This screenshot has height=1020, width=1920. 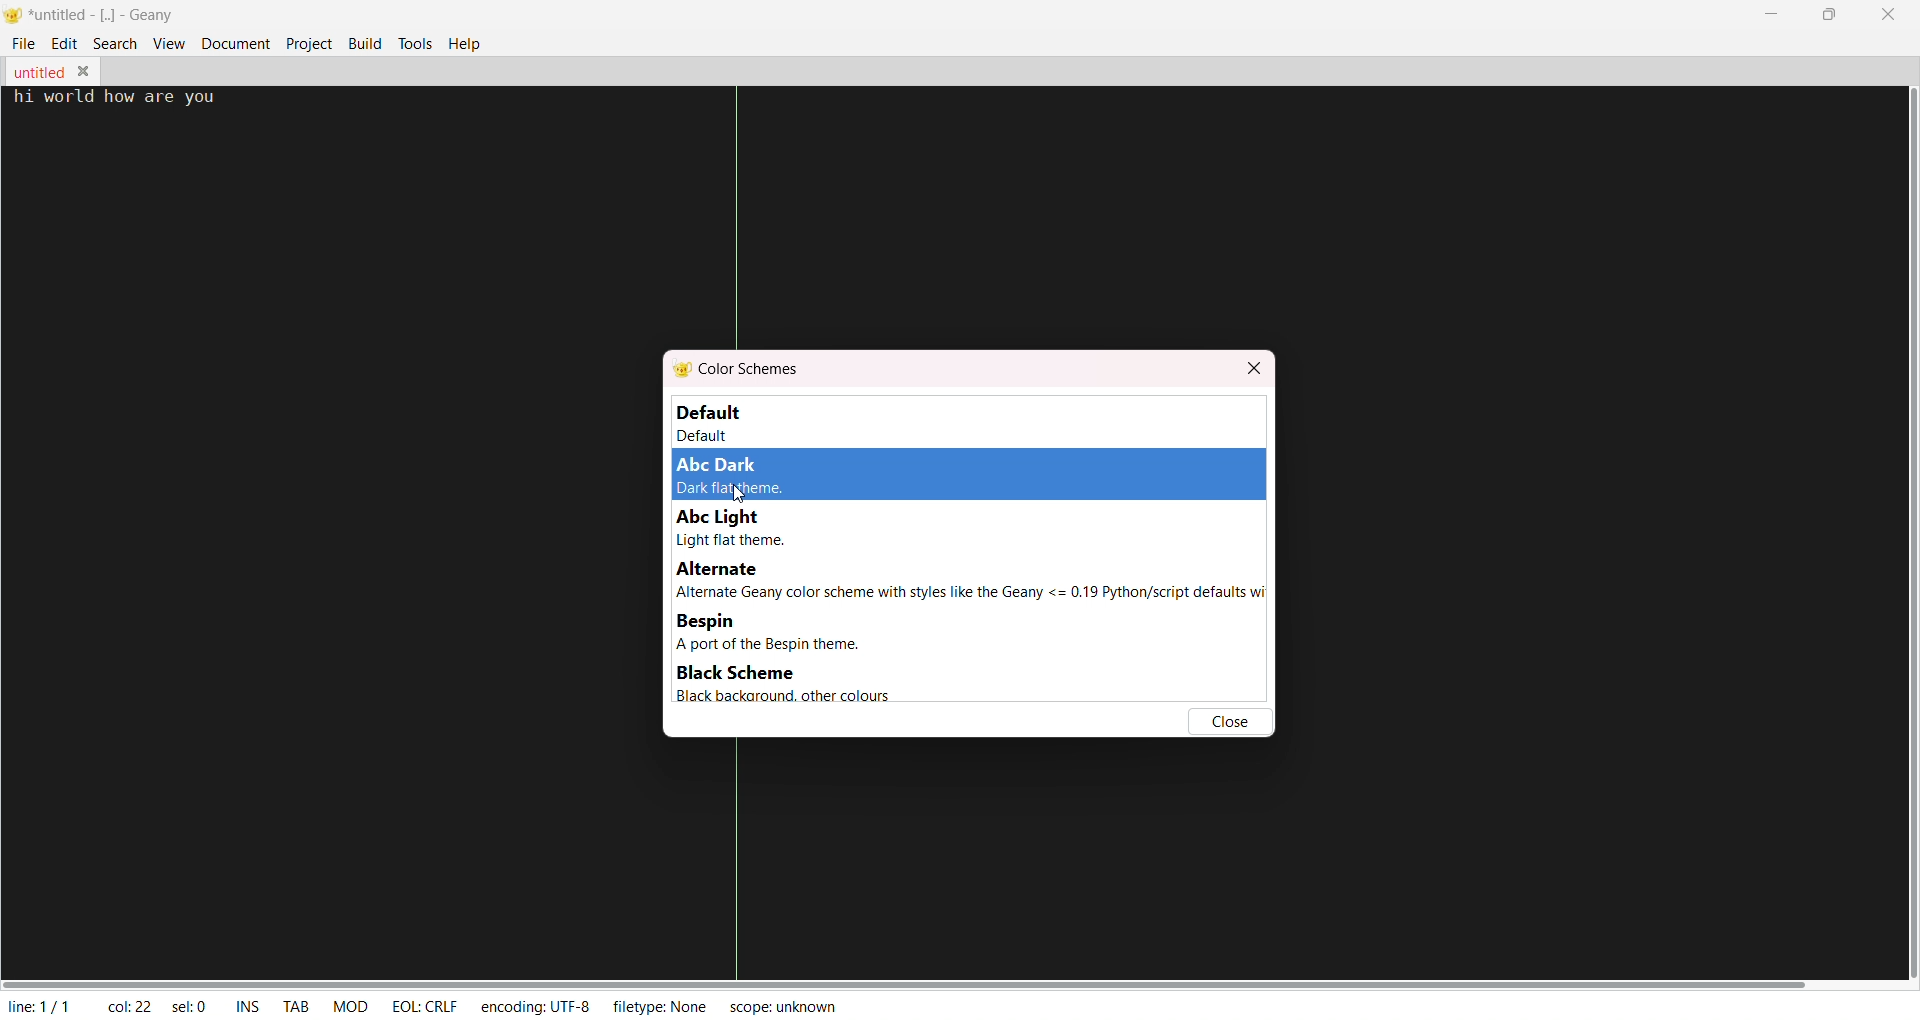 I want to click on close, so click(x=1255, y=370).